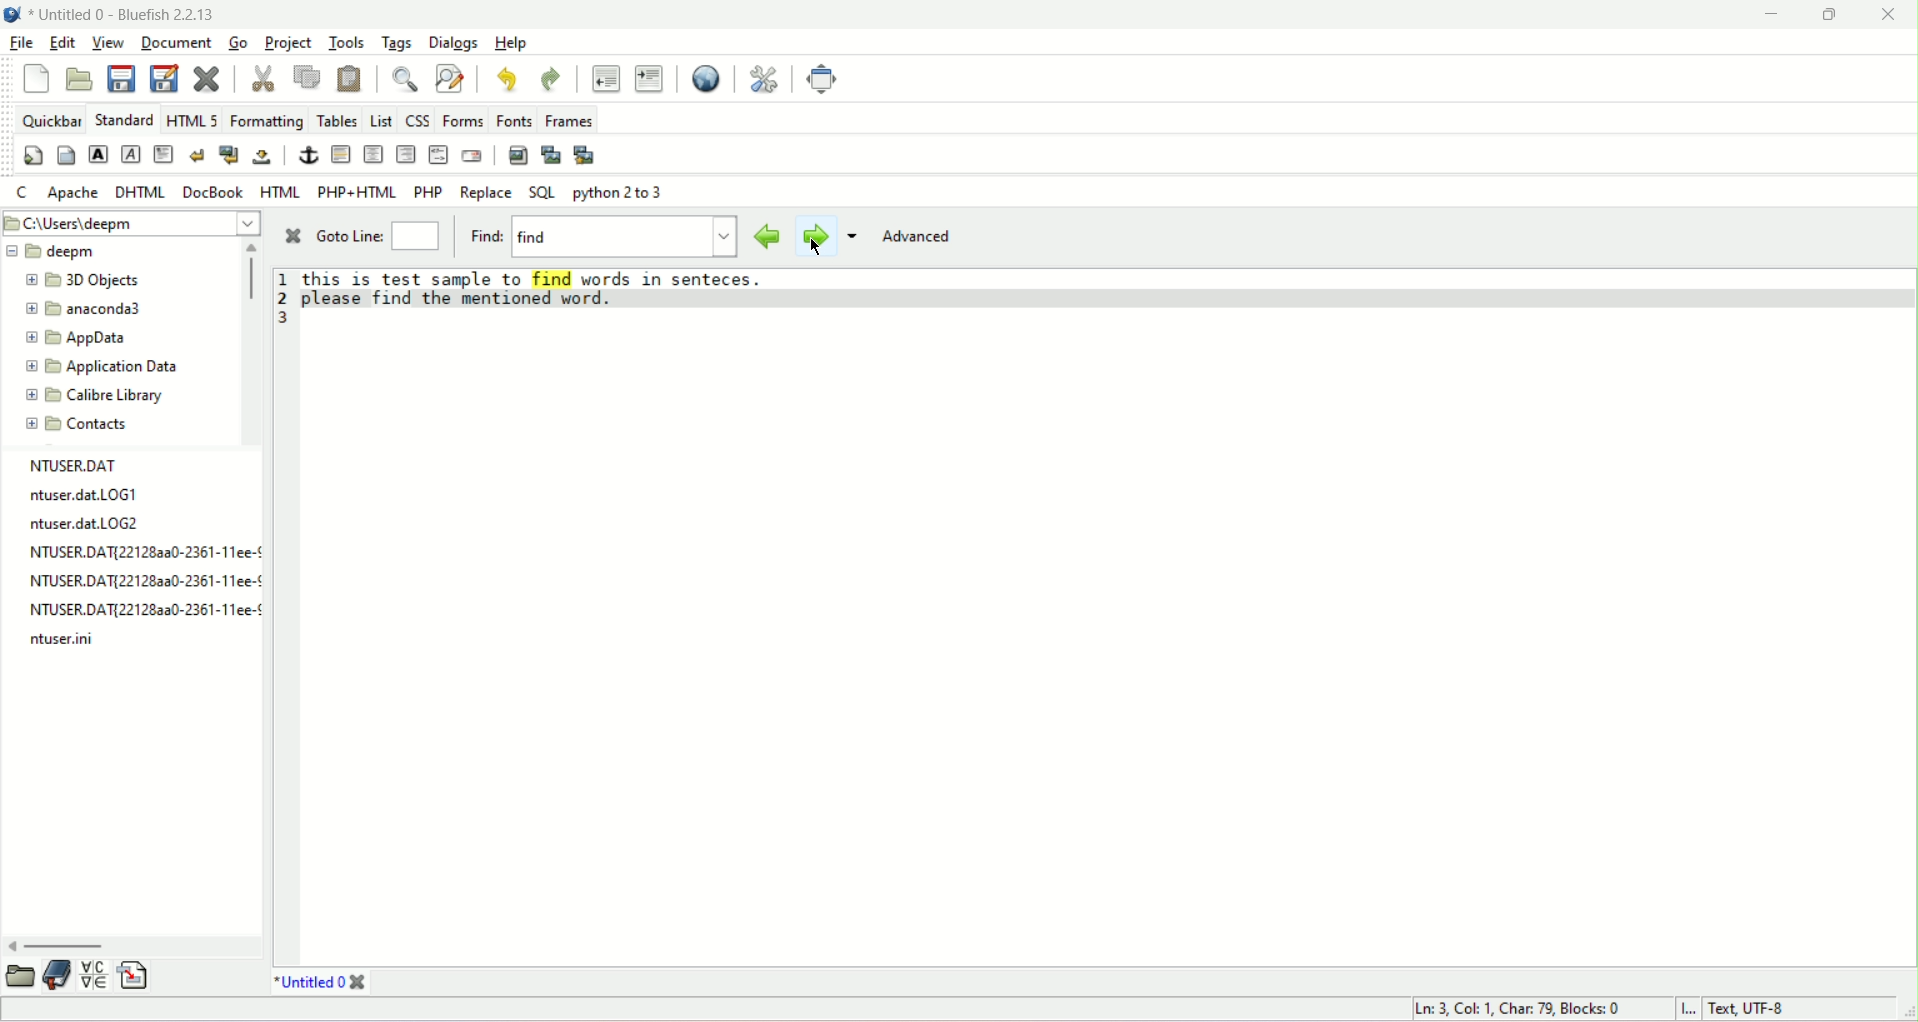 This screenshot has width=1918, height=1022. What do you see at coordinates (1106, 641) in the screenshot?
I see `workspace` at bounding box center [1106, 641].